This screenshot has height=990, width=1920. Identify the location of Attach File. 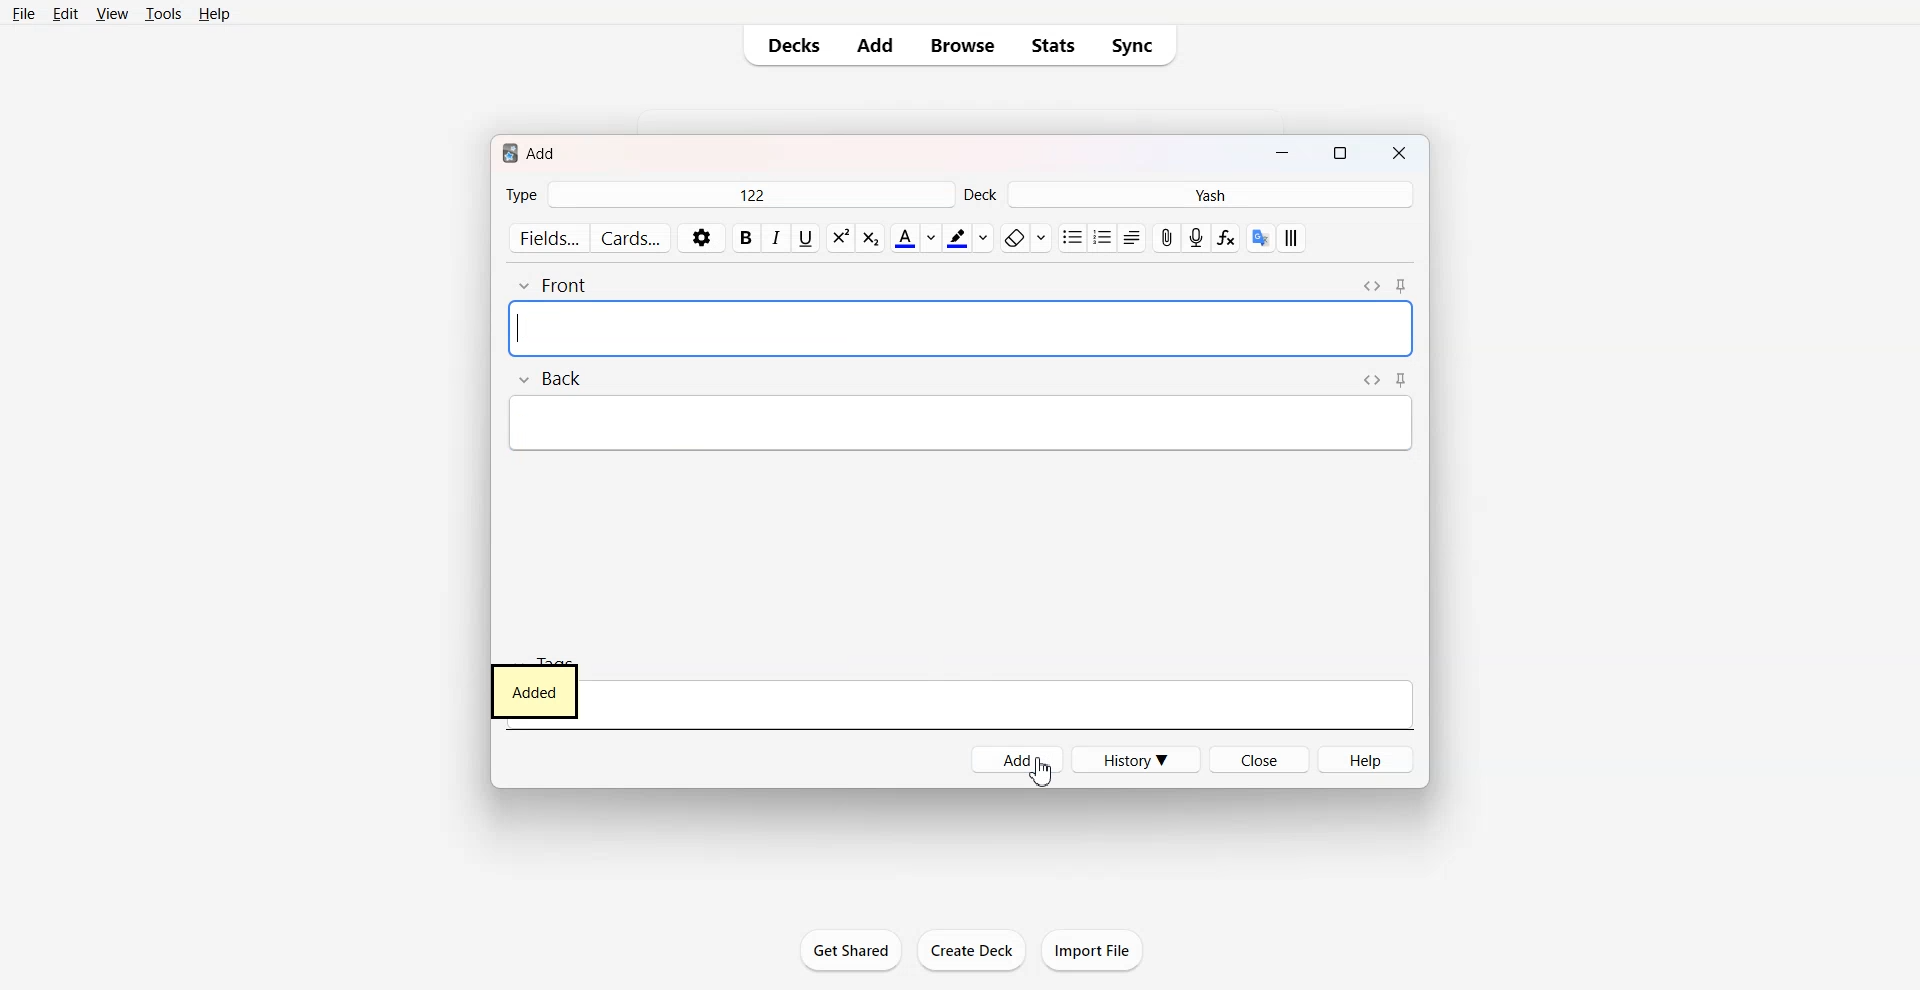
(1167, 238).